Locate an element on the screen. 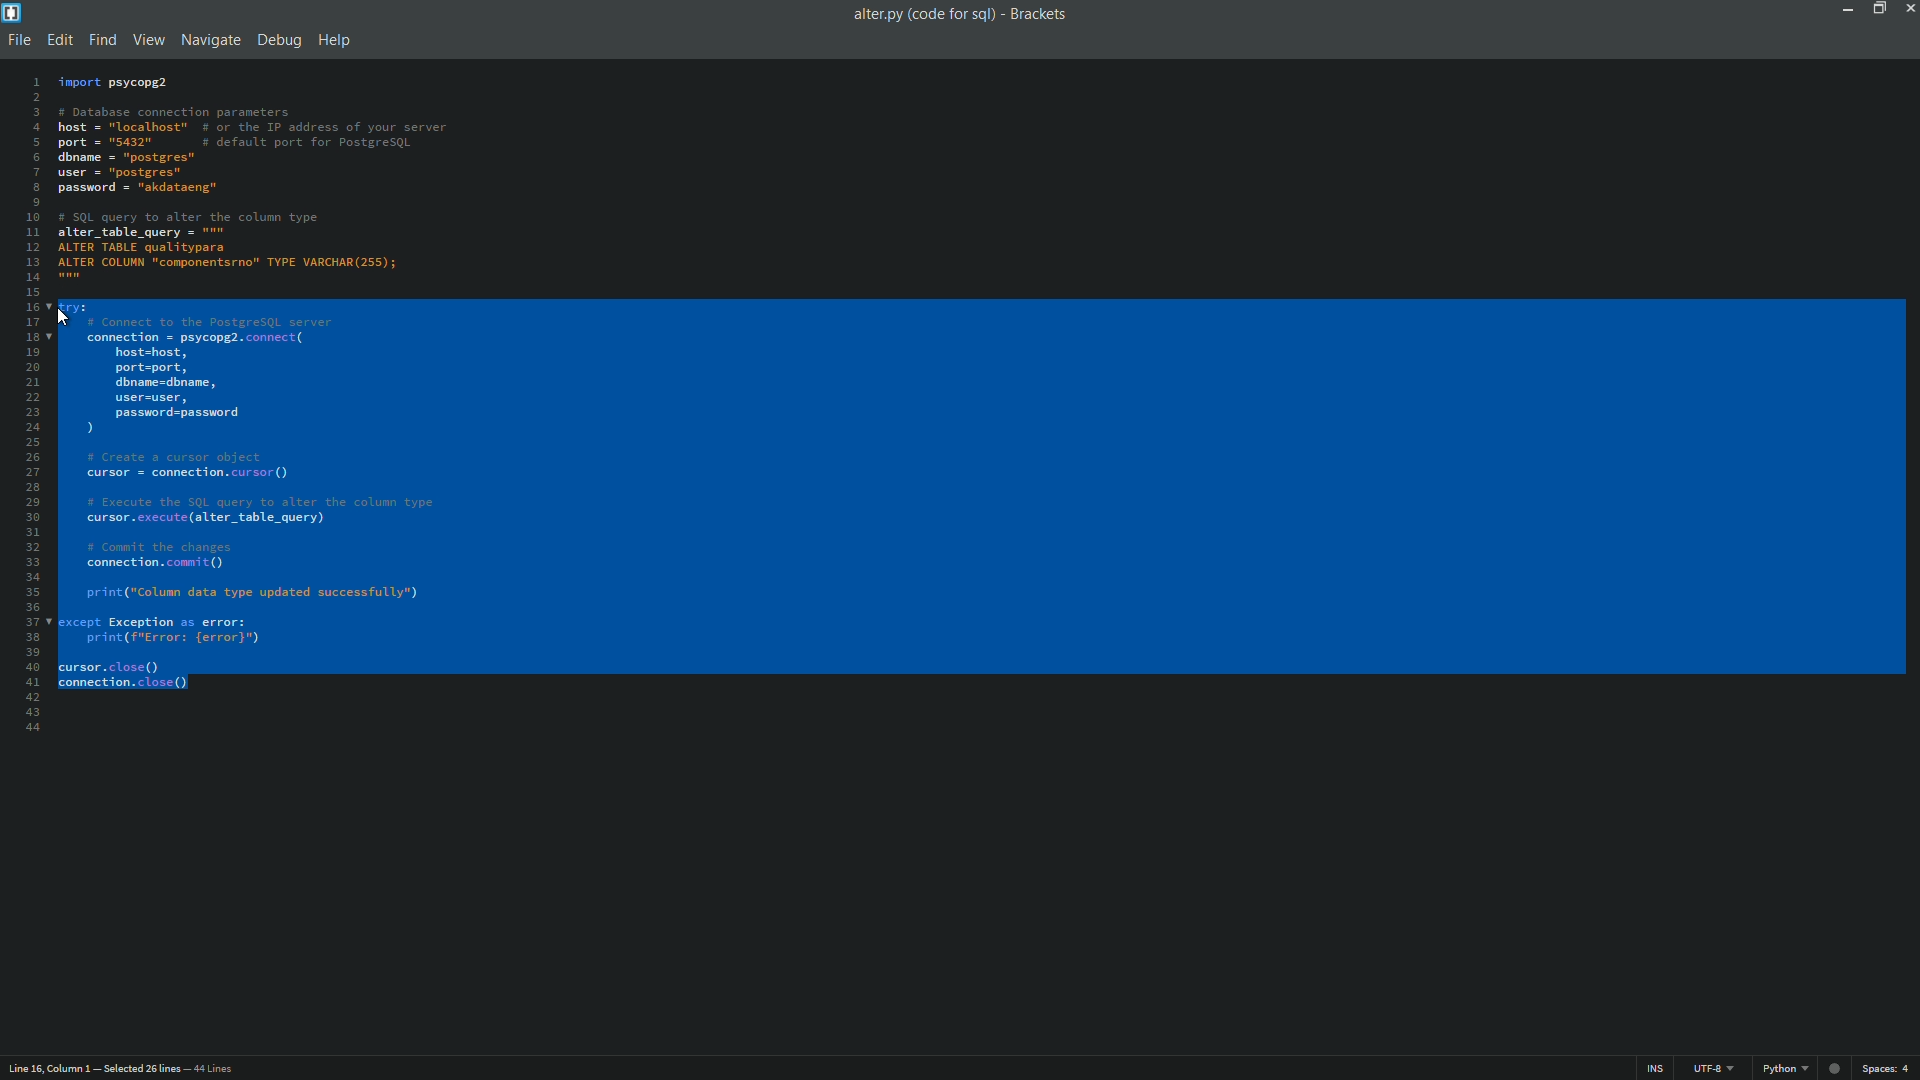 This screenshot has height=1080, width=1920. edit menu is located at coordinates (58, 40).